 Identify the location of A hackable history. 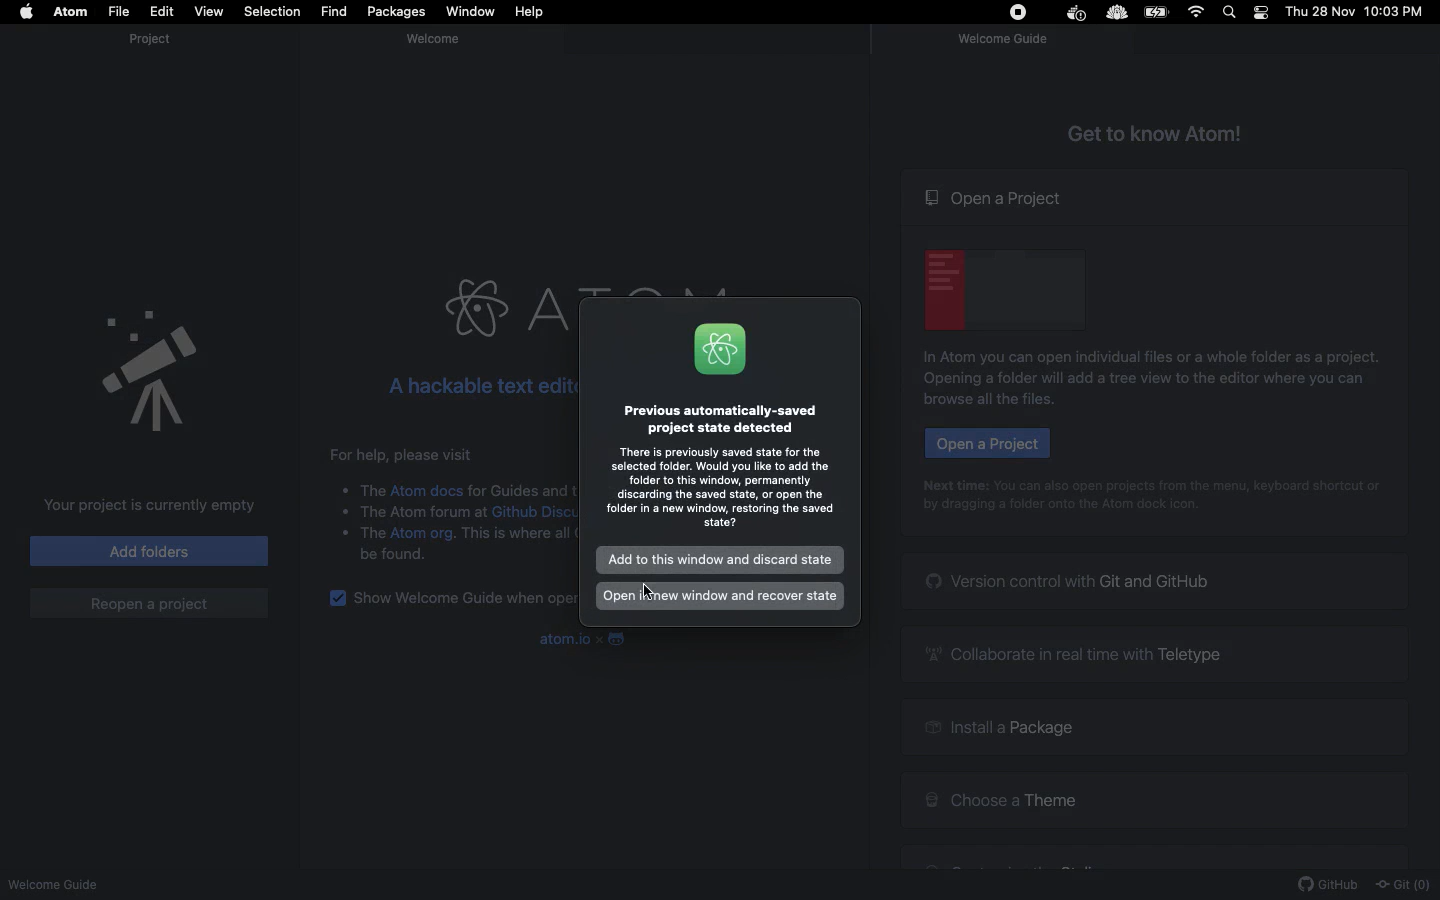
(474, 384).